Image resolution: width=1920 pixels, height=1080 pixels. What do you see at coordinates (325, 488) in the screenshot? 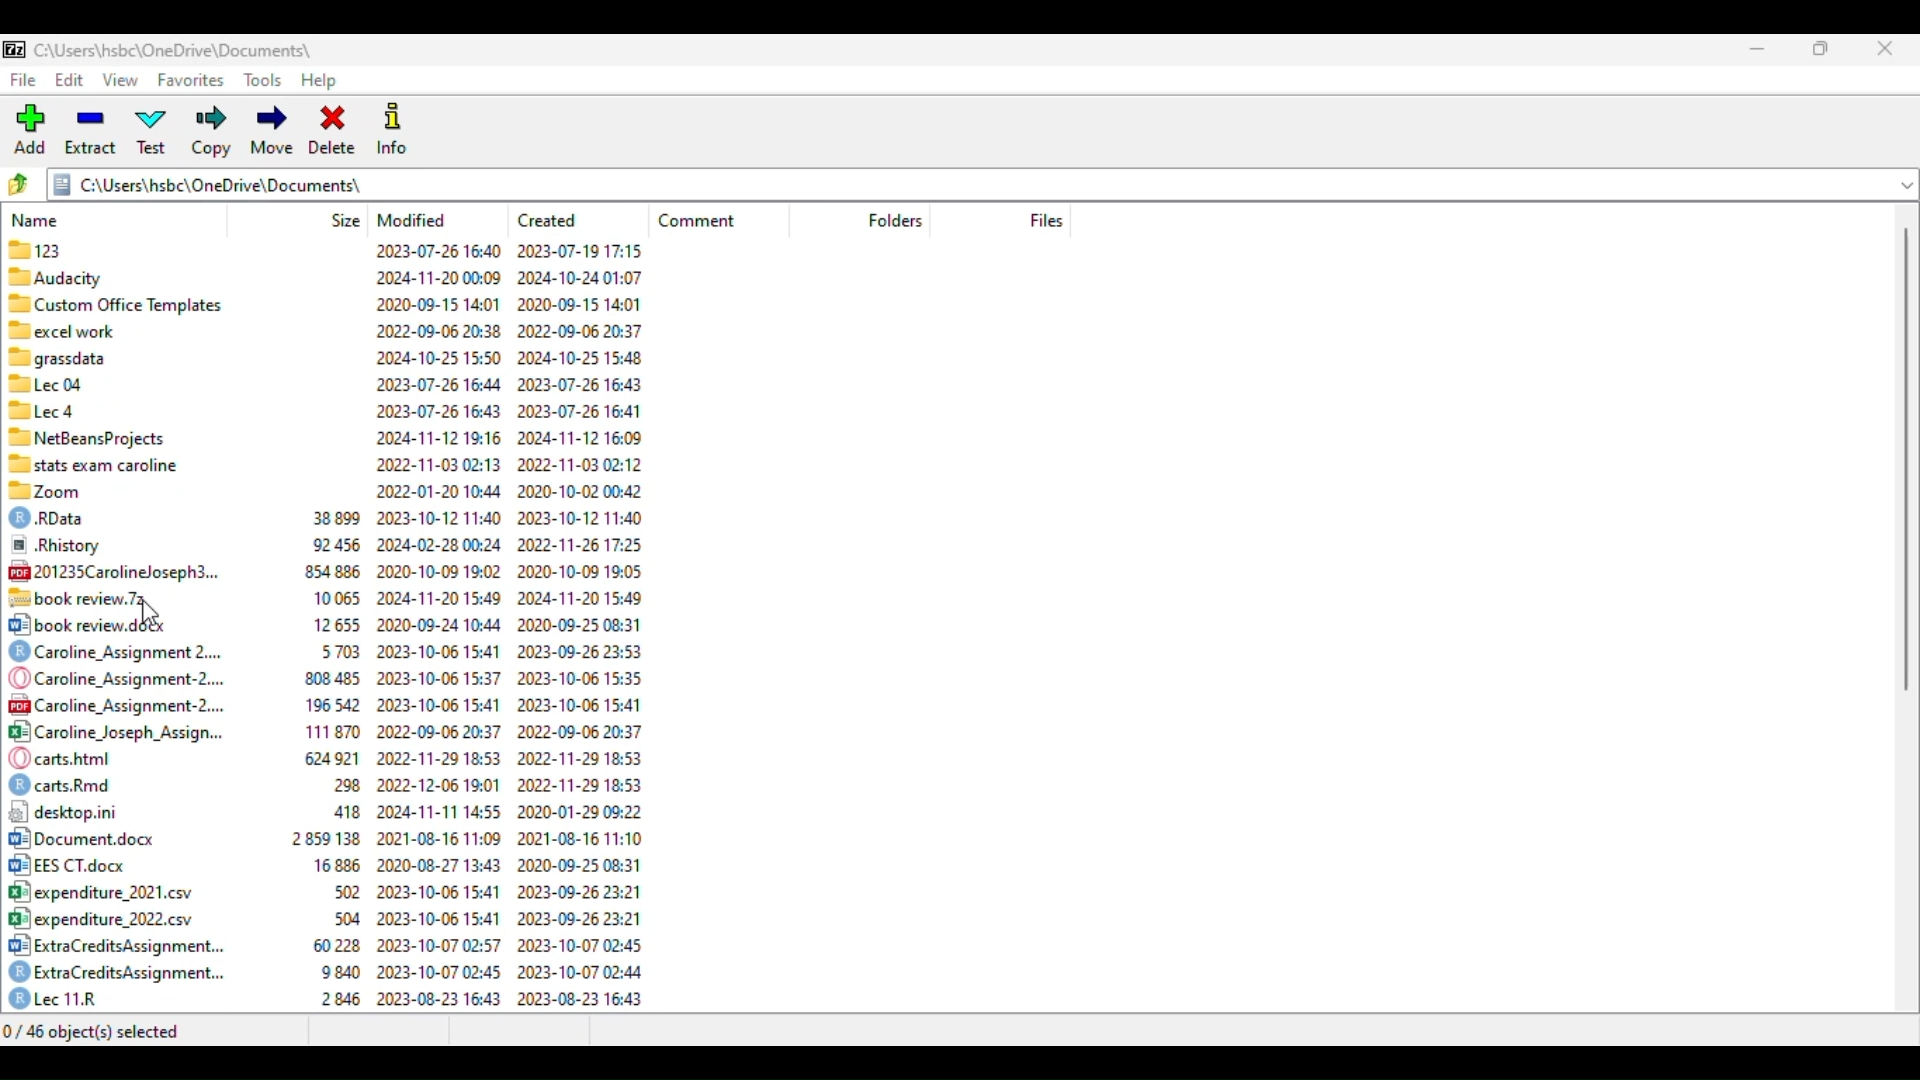
I see `88 Zoom 2022-01-20 10:44 2020-10-02 00:42` at bounding box center [325, 488].